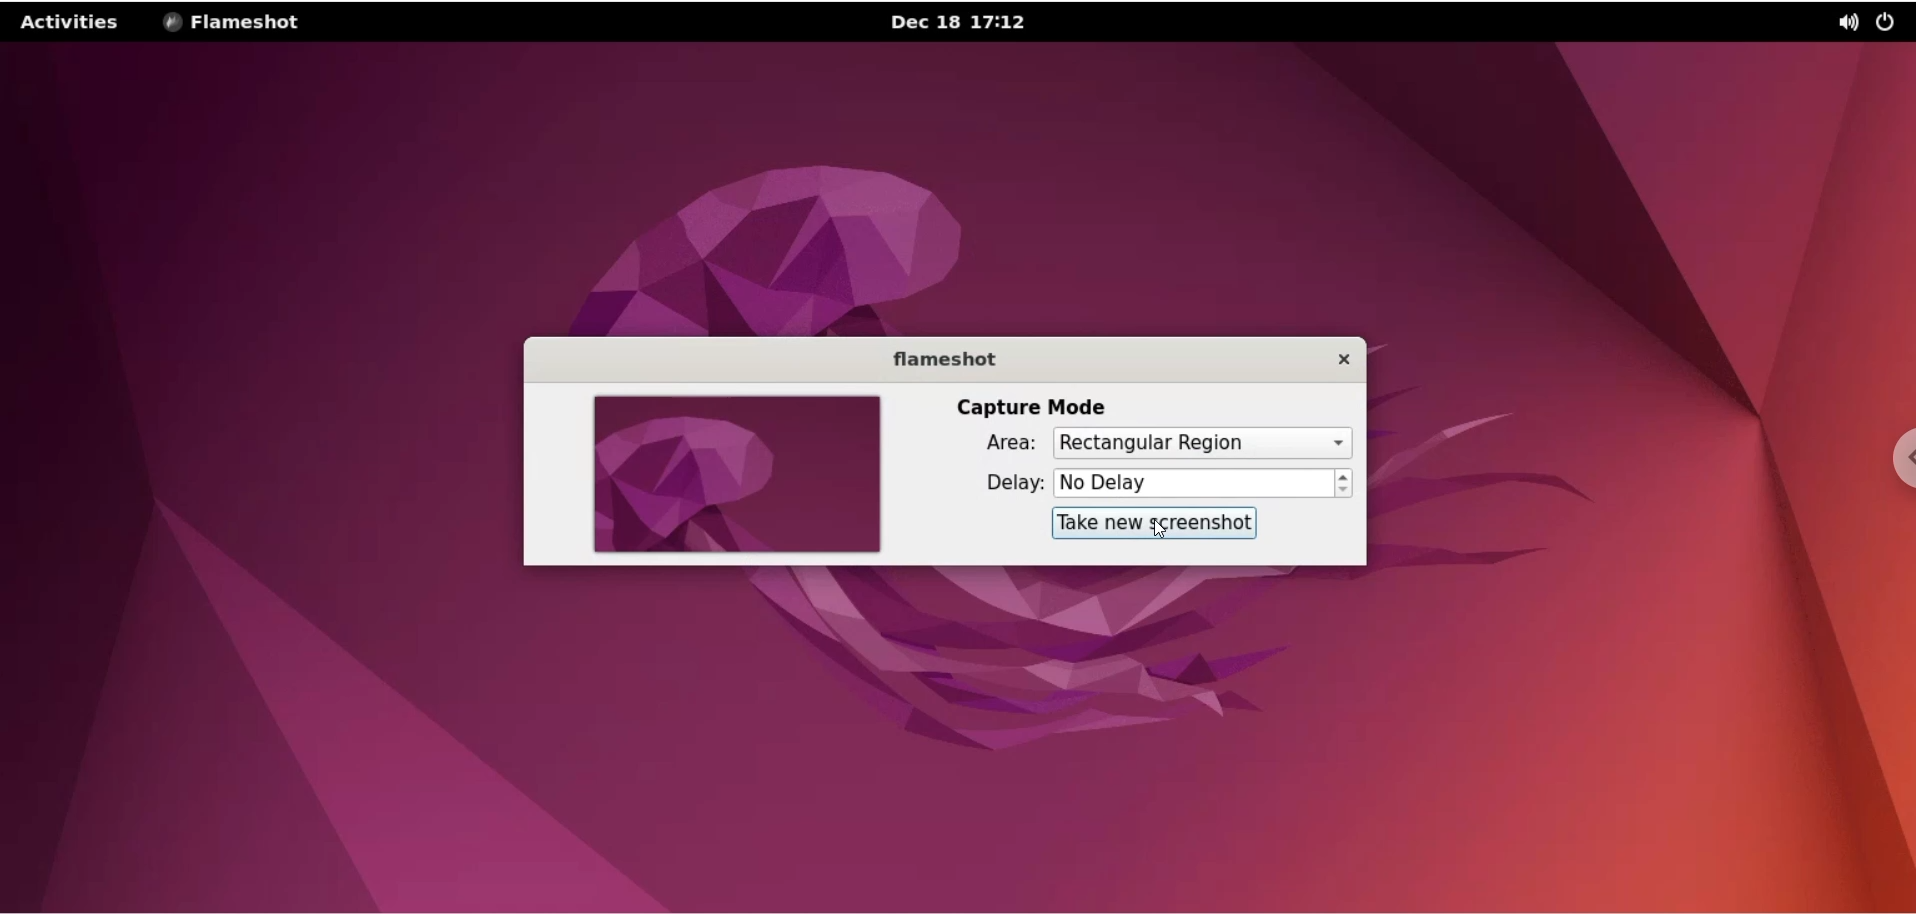 This screenshot has height=914, width=1916. I want to click on take a new screenshot, so click(1157, 523).